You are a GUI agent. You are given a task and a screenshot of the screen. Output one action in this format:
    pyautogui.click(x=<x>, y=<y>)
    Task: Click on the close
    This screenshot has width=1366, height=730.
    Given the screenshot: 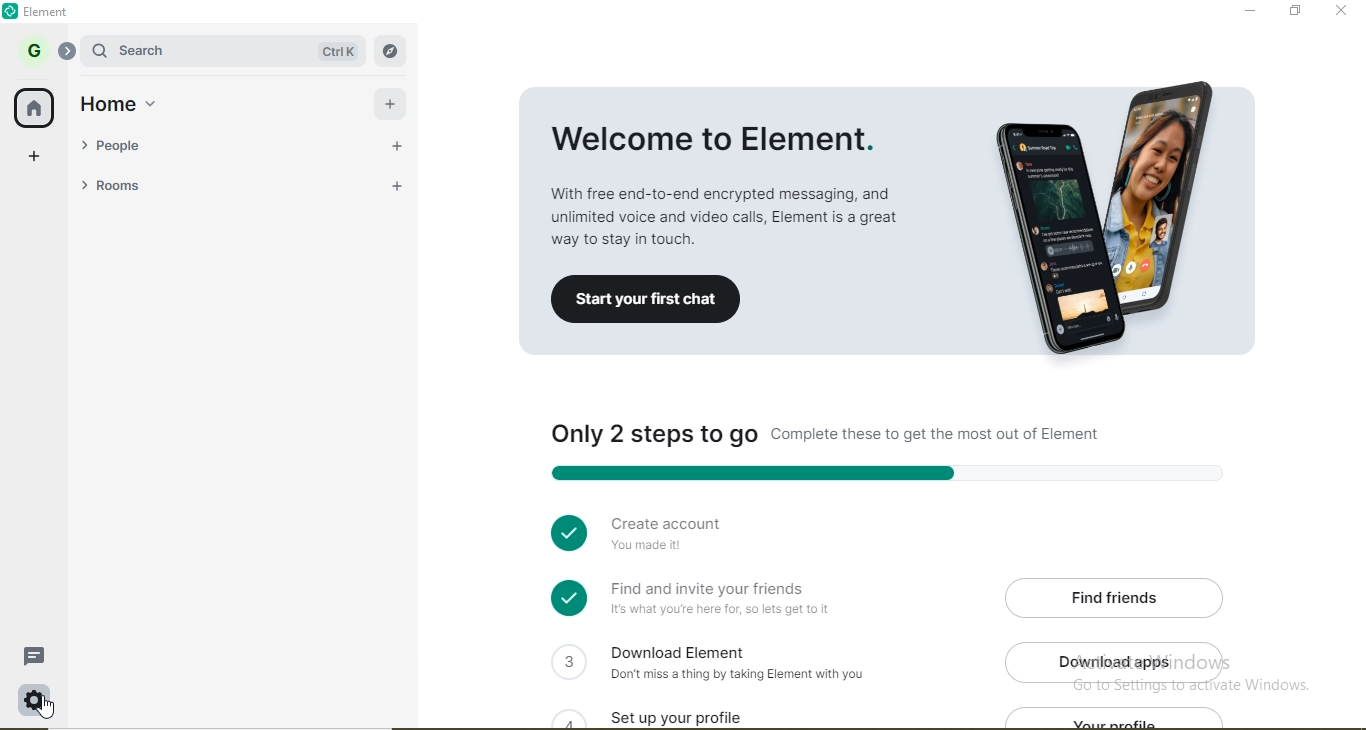 What is the action you would take?
    pyautogui.click(x=1343, y=12)
    